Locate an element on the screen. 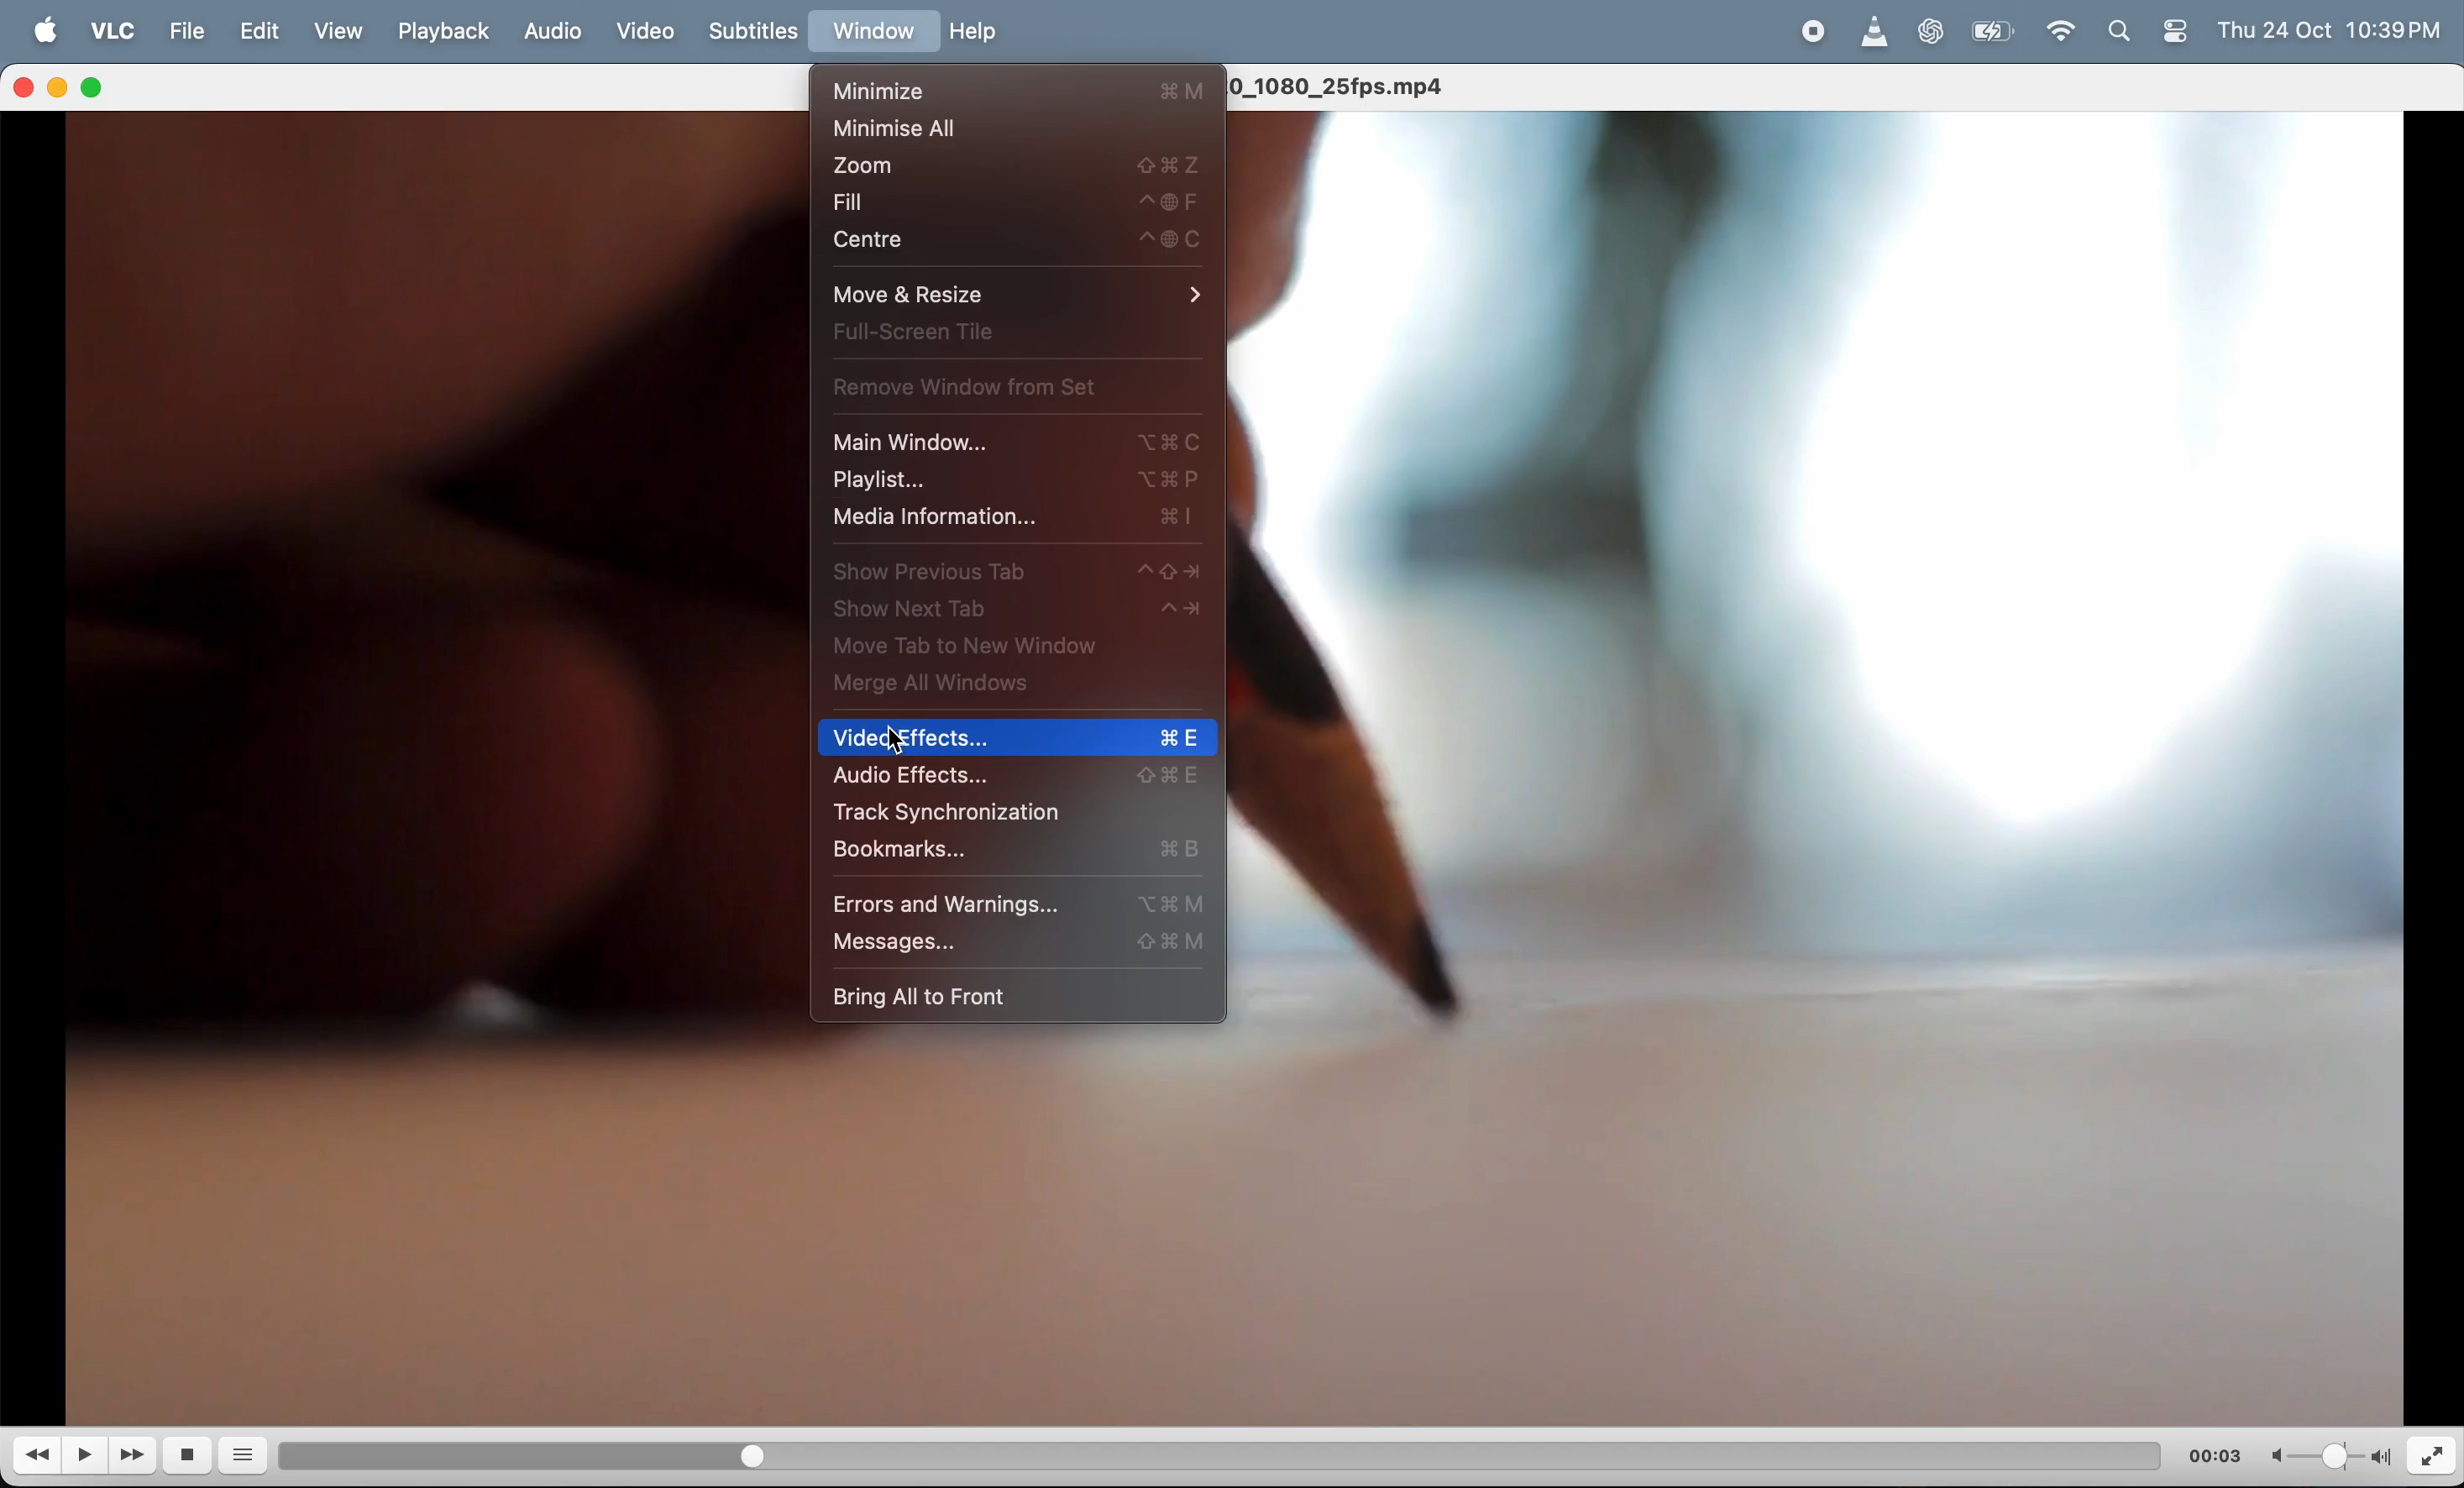 The height and width of the screenshot is (1488, 2464). video title is located at coordinates (1343, 85).